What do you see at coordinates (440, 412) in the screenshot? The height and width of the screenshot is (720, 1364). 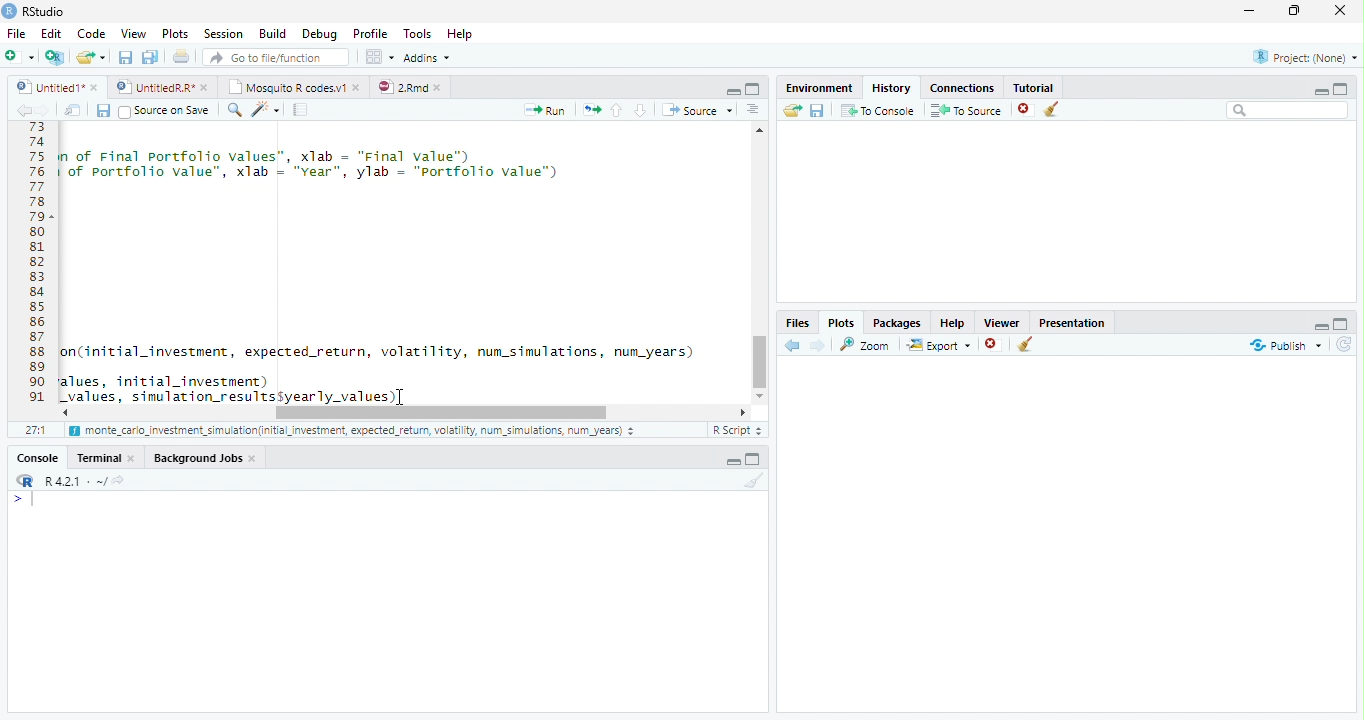 I see `Scroll bar` at bounding box center [440, 412].